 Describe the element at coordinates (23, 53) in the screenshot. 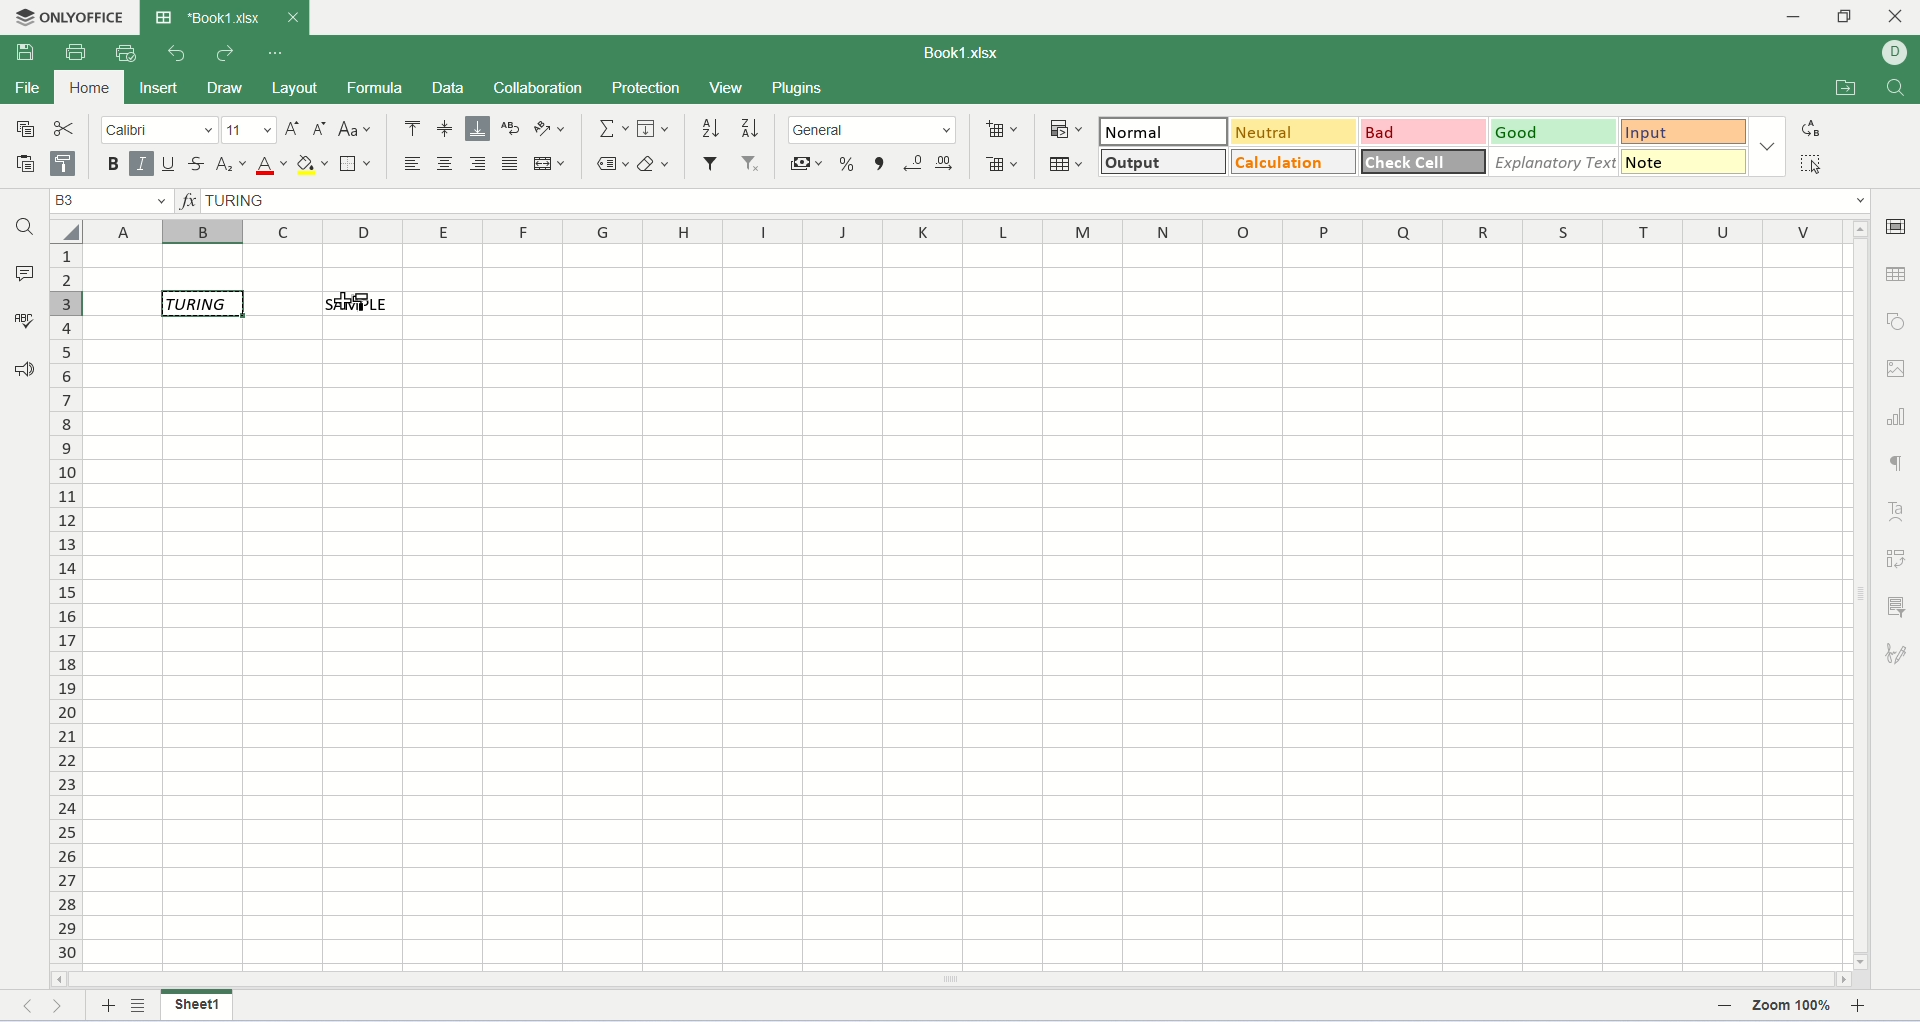

I see `save` at that location.